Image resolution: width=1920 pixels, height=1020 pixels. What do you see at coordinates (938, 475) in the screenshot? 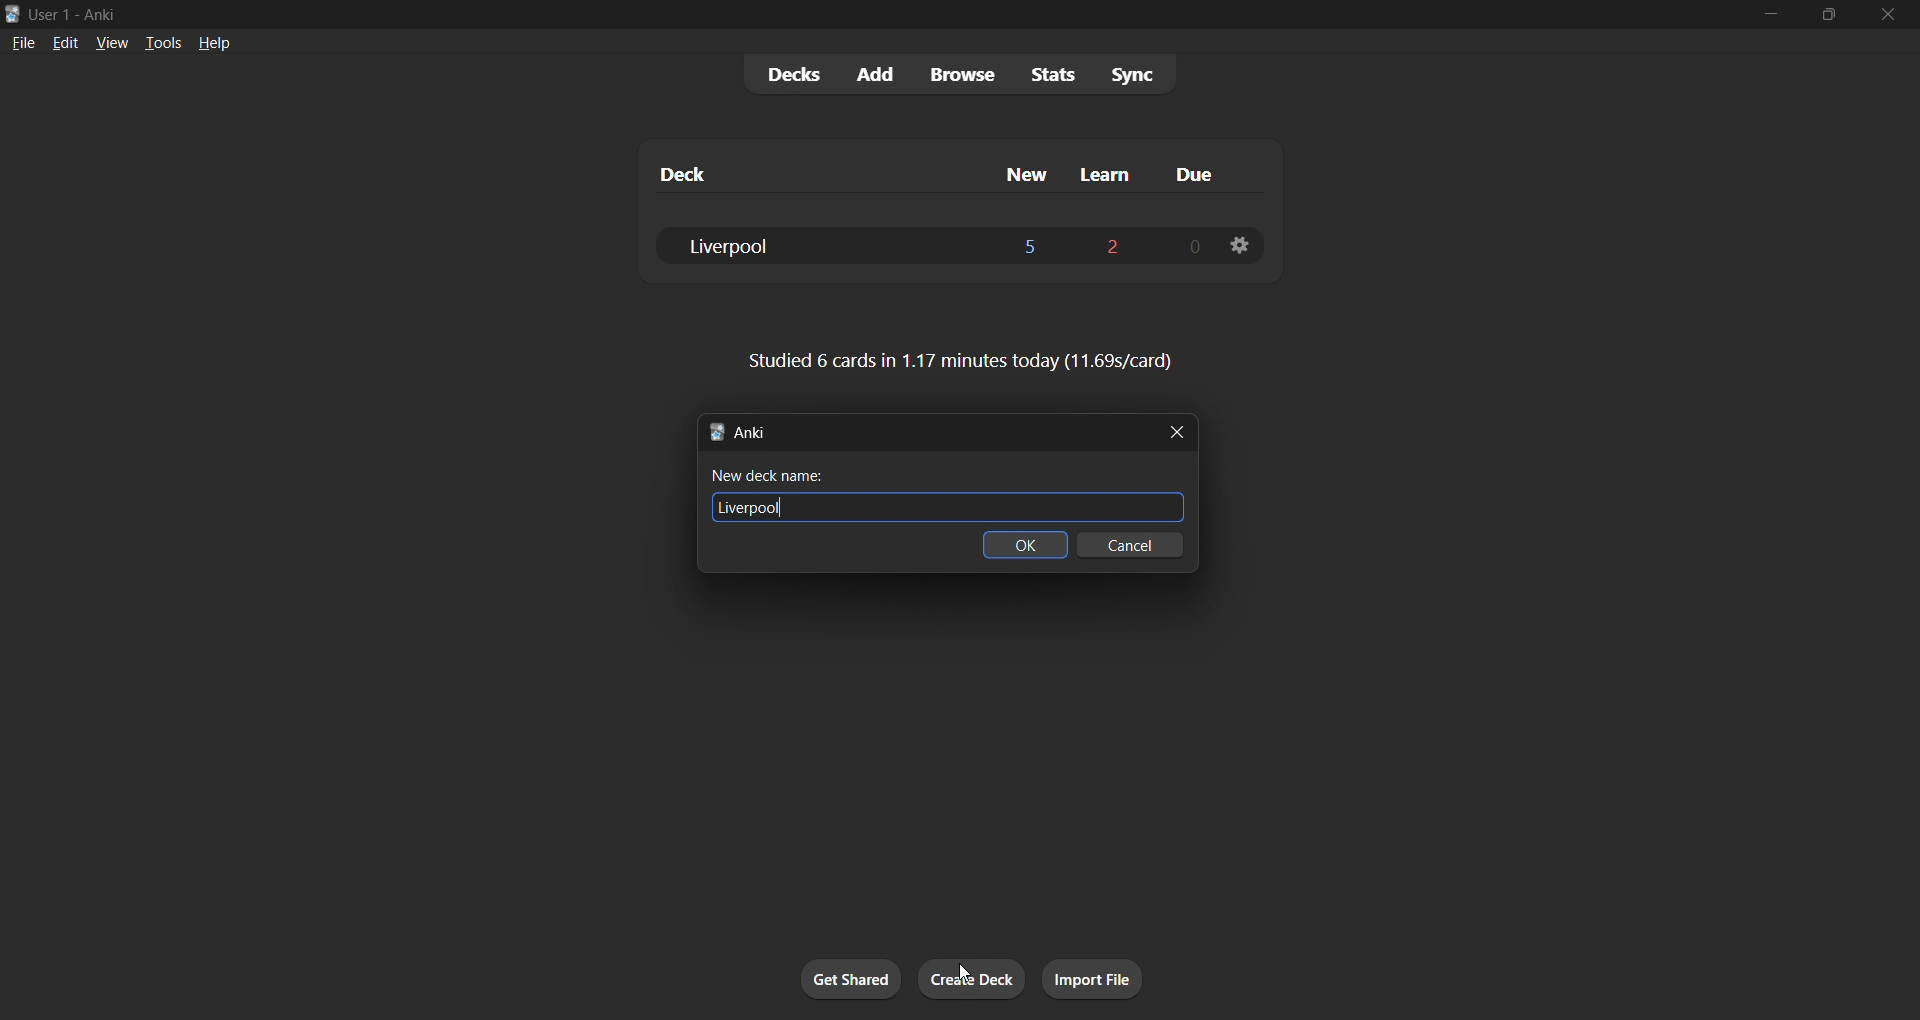
I see `new deck name` at bounding box center [938, 475].